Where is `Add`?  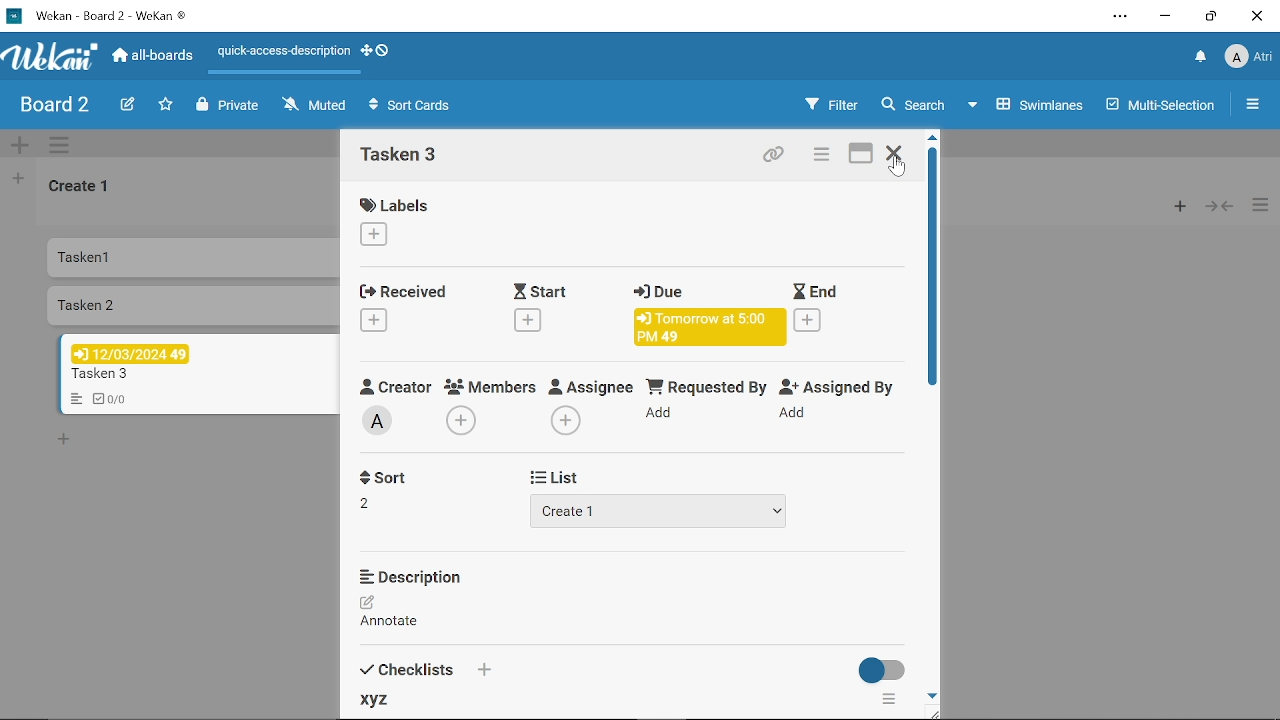
Add is located at coordinates (463, 421).